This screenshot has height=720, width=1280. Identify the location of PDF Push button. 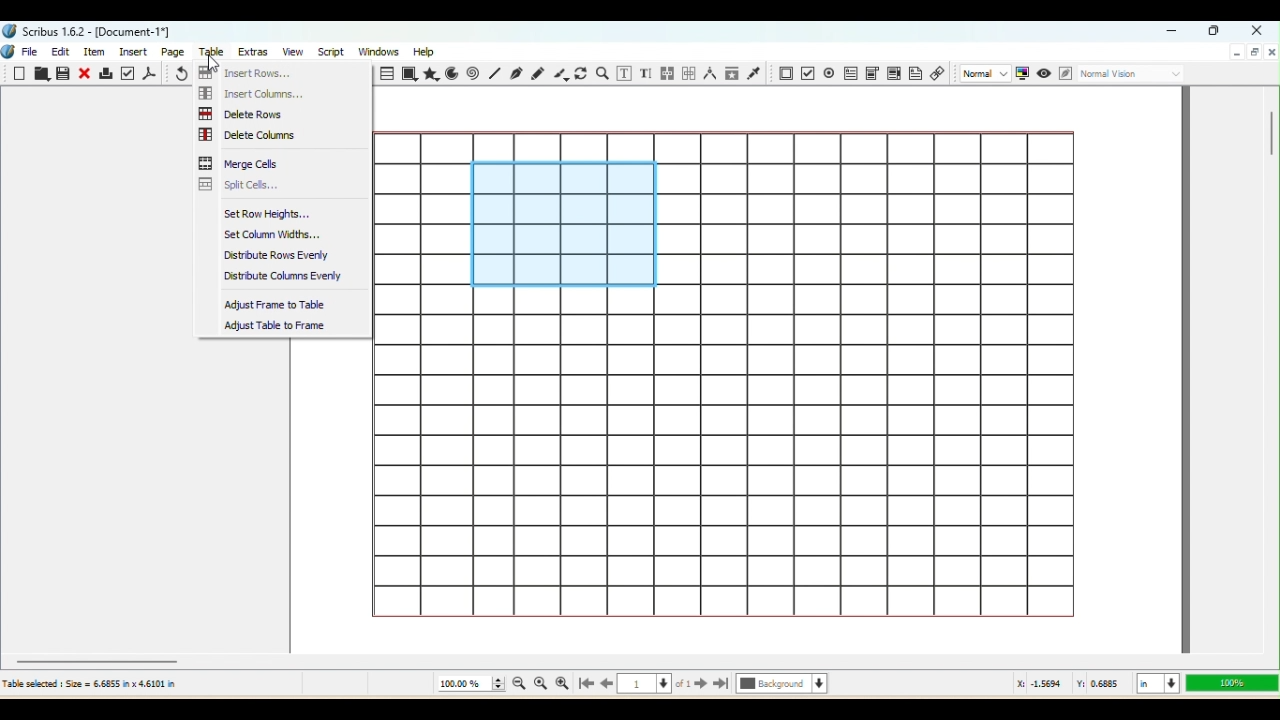
(784, 73).